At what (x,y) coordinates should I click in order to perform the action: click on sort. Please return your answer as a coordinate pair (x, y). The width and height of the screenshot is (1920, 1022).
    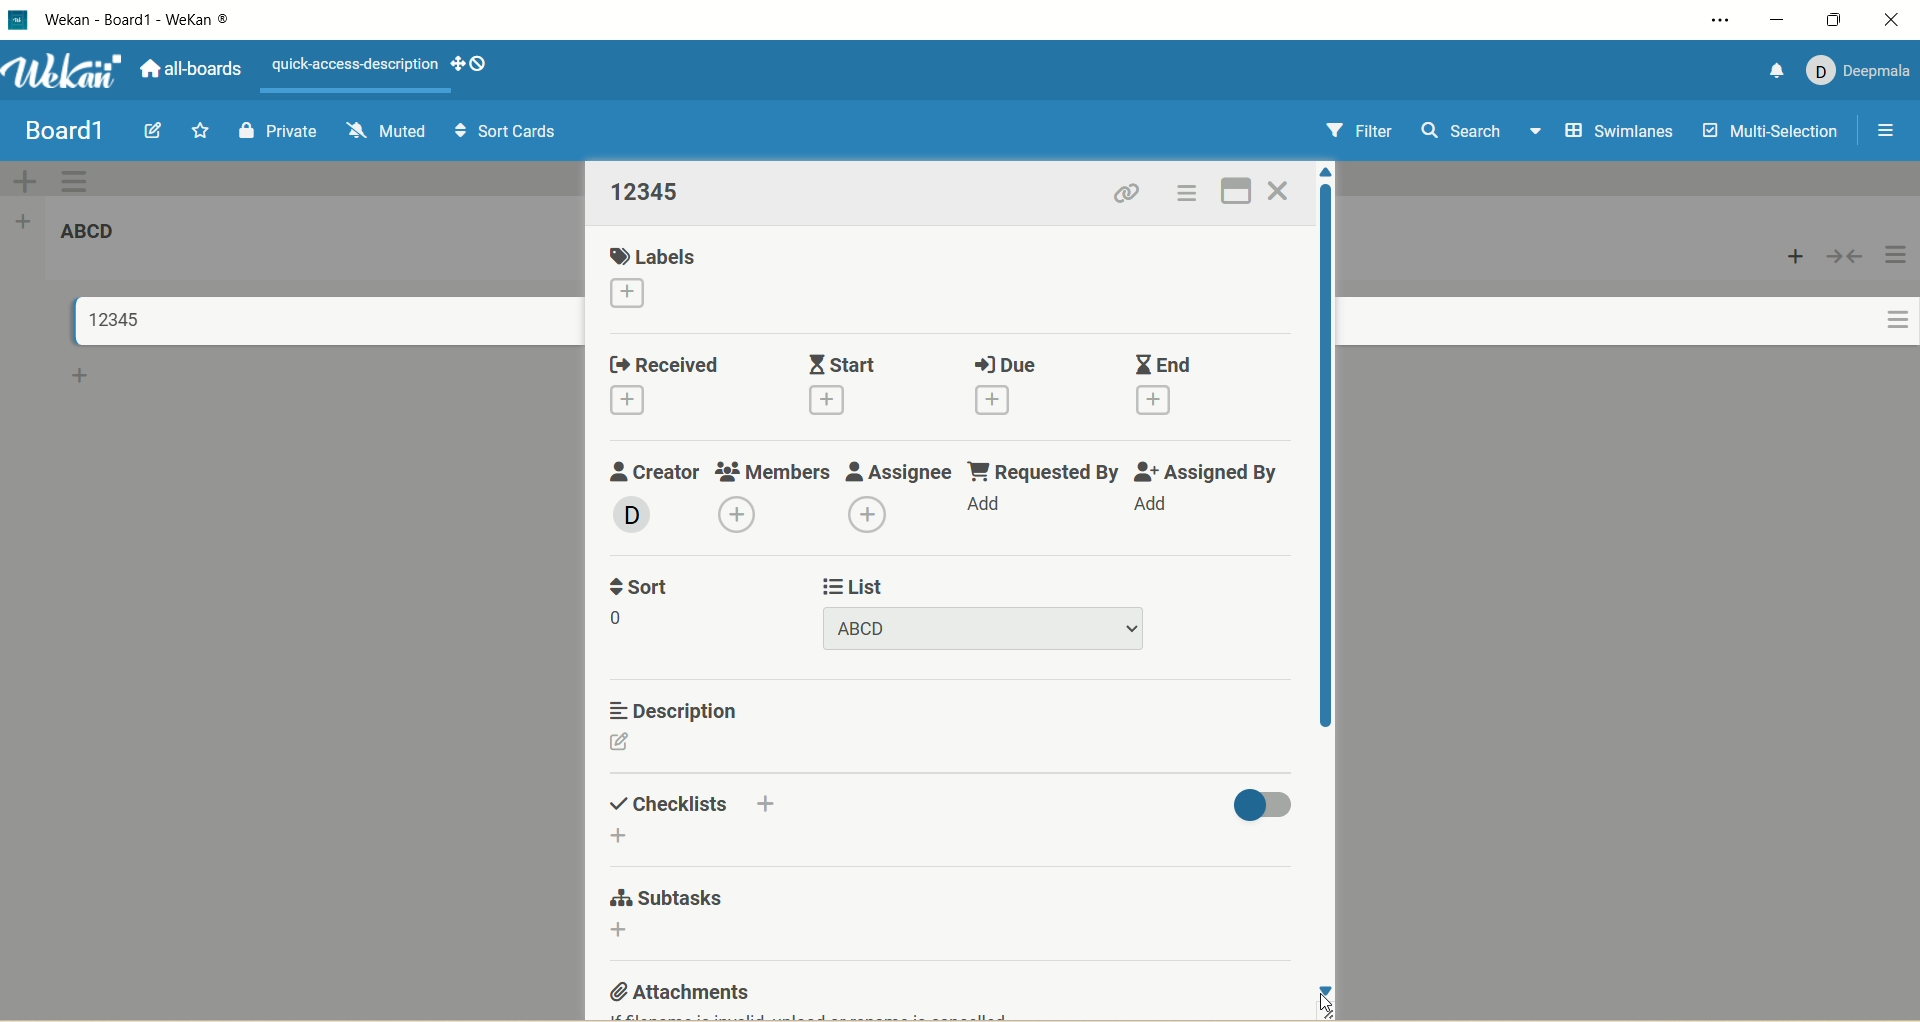
    Looking at the image, I should click on (643, 588).